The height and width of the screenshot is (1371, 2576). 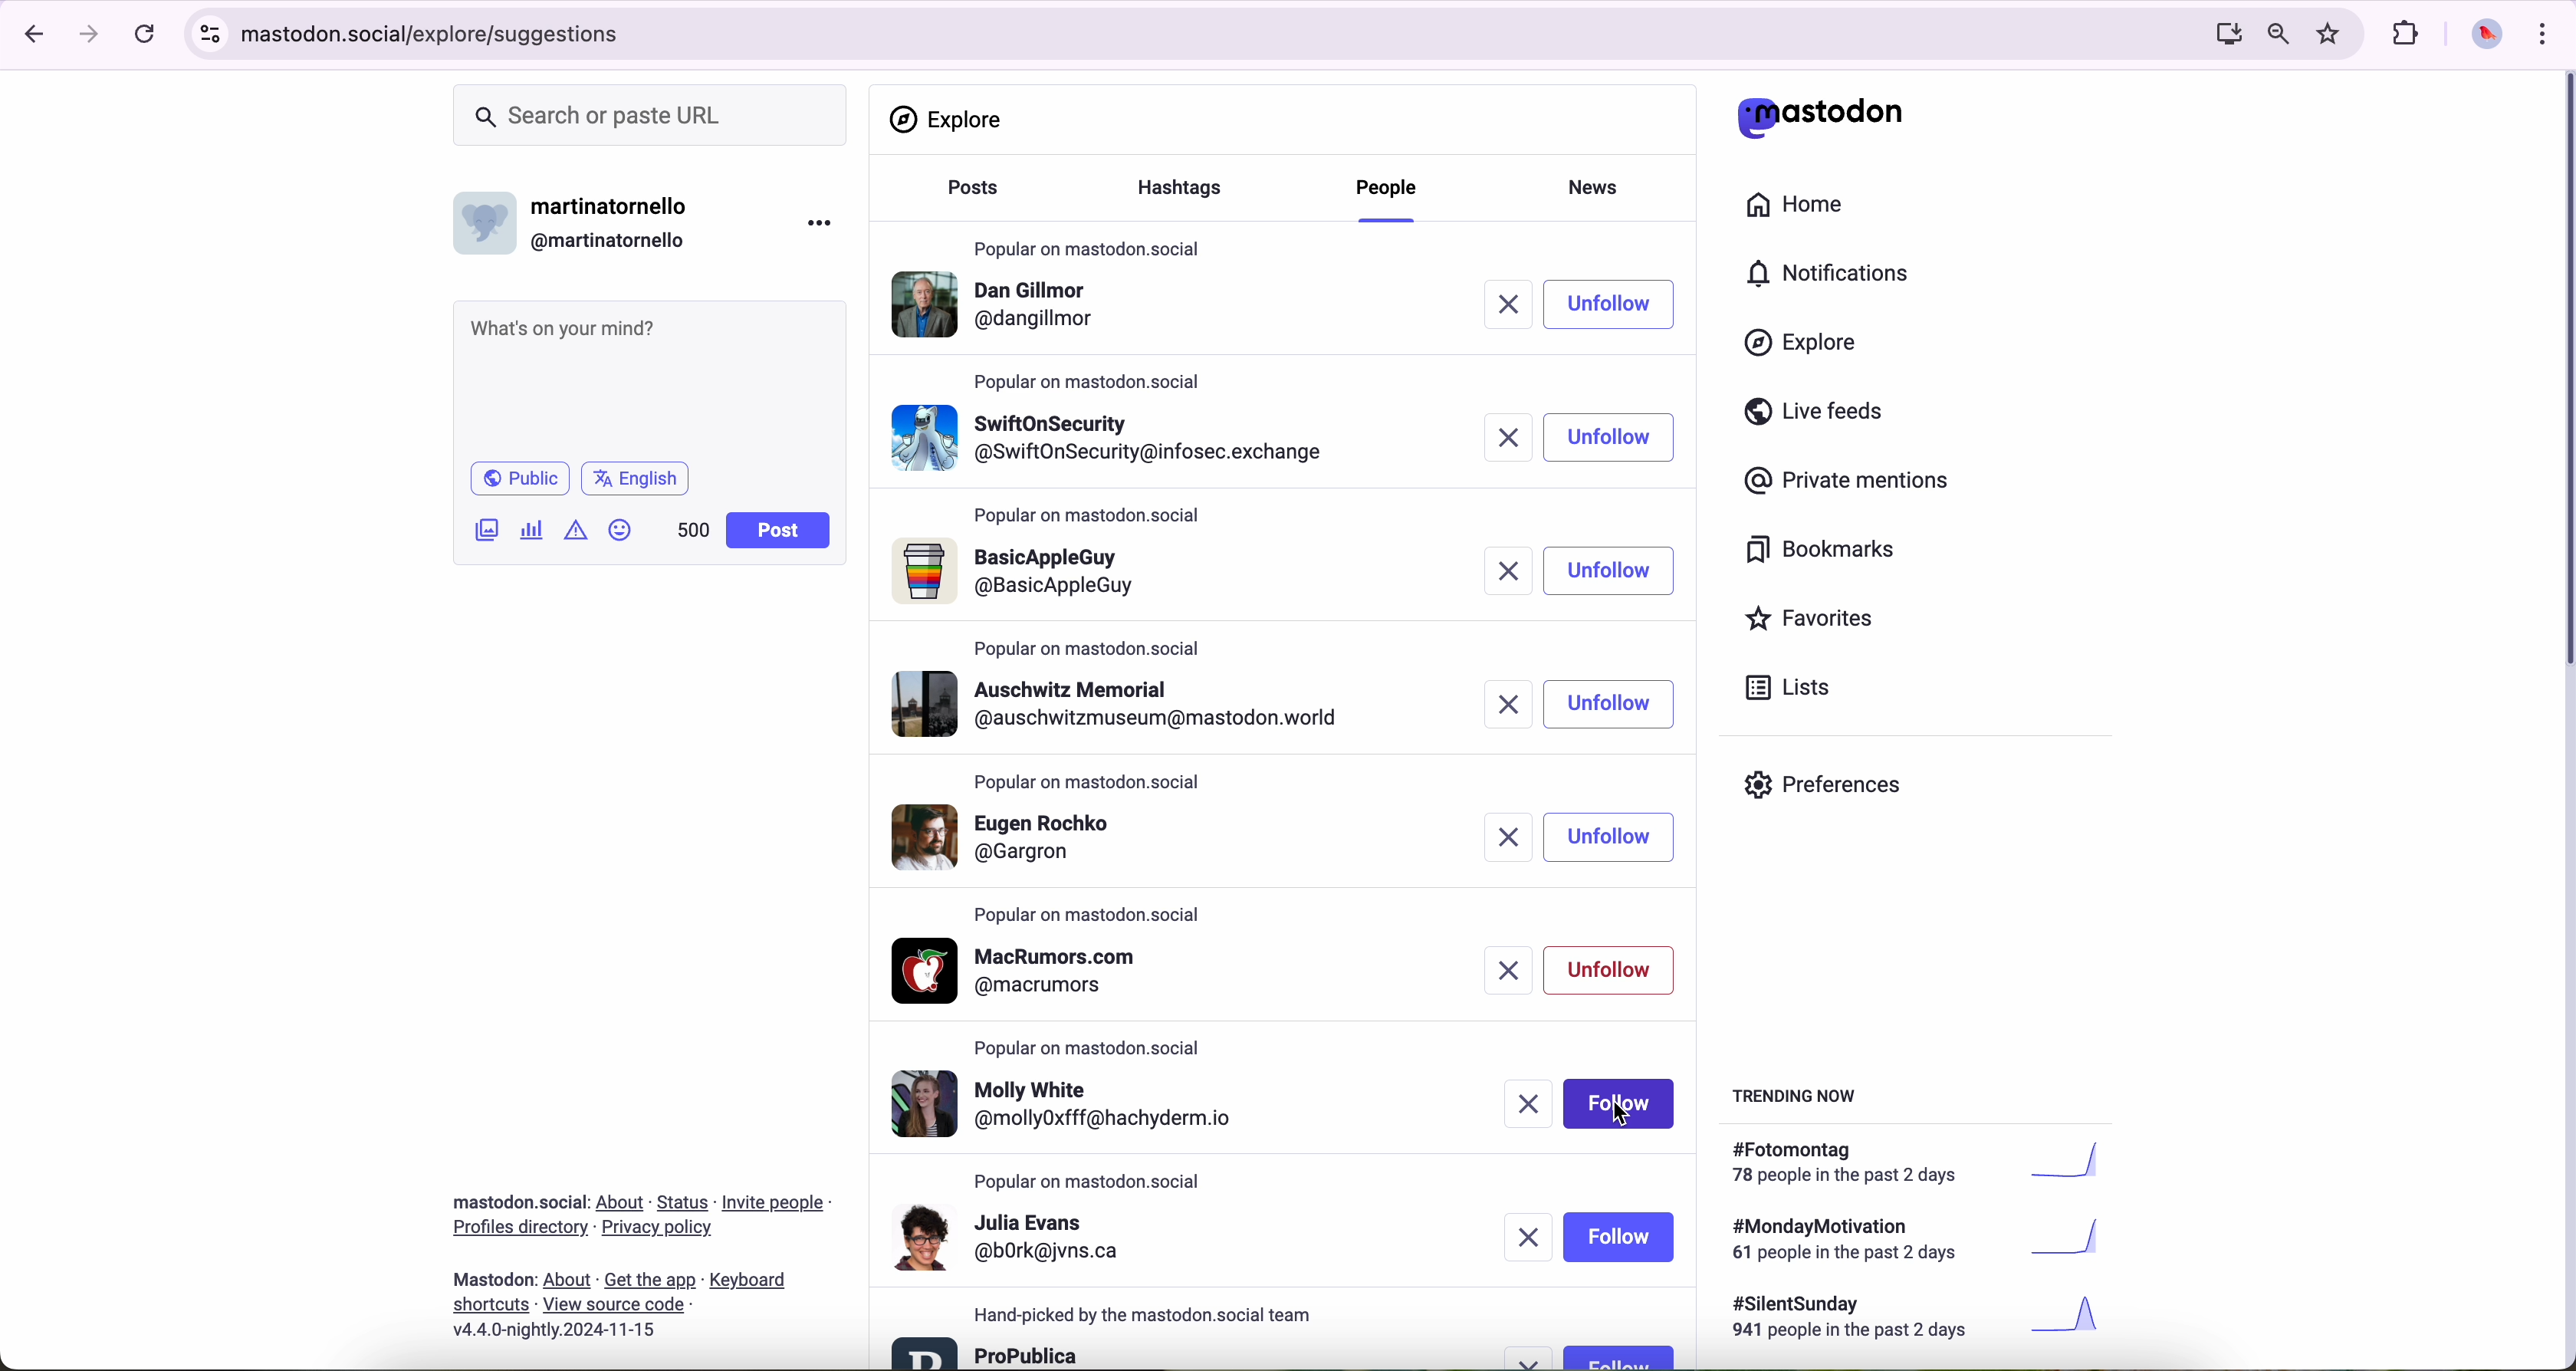 What do you see at coordinates (1001, 309) in the screenshot?
I see `profile` at bounding box center [1001, 309].